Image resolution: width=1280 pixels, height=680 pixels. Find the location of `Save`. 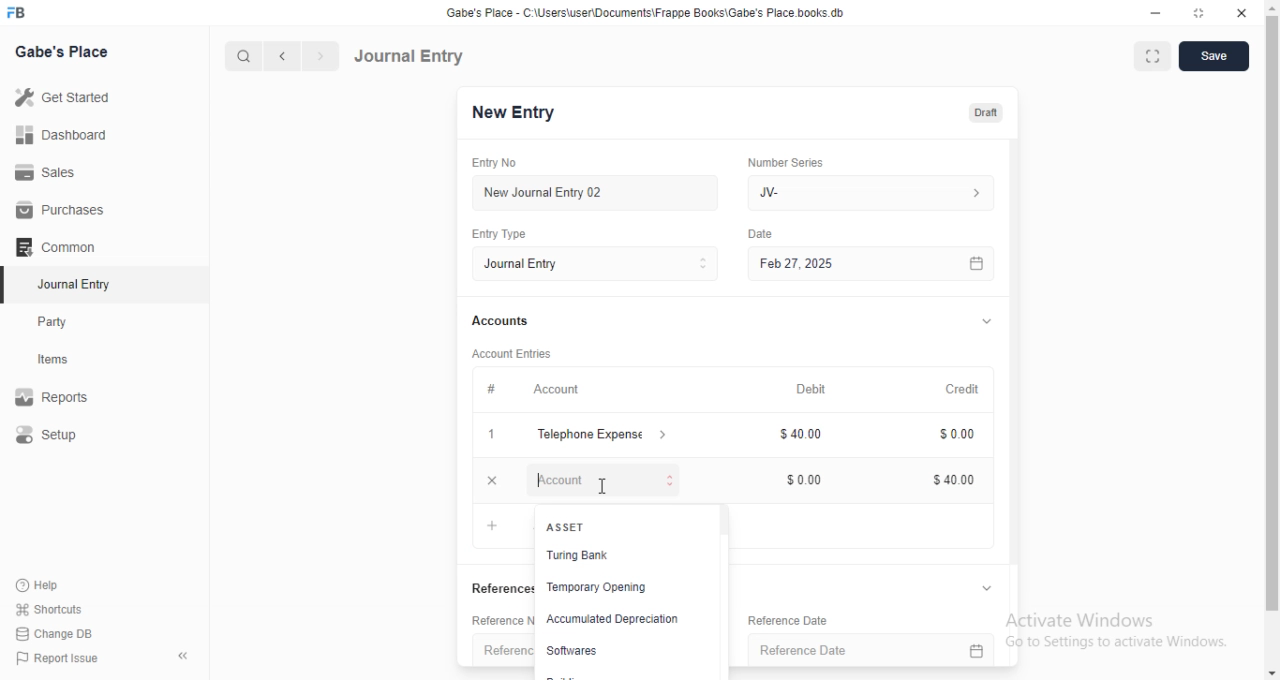

Save is located at coordinates (1212, 57).